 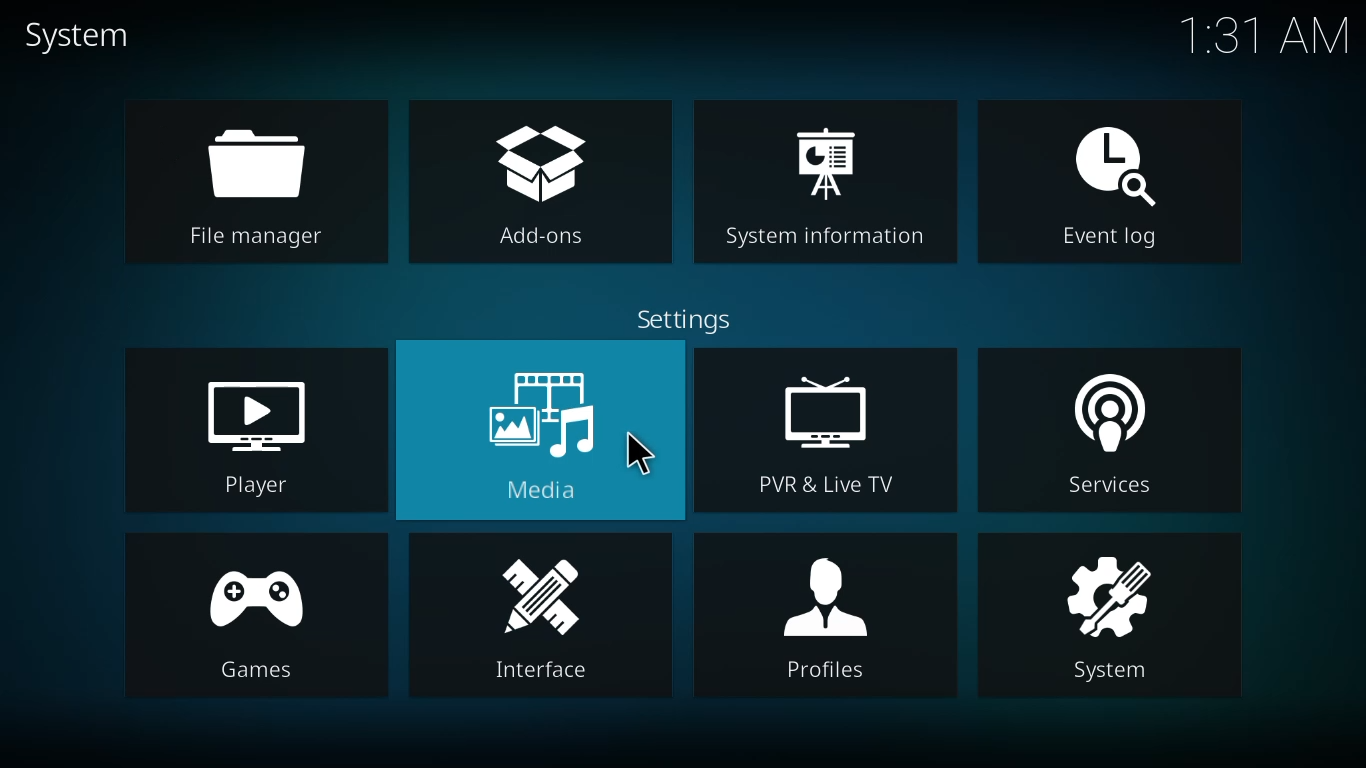 What do you see at coordinates (83, 37) in the screenshot?
I see `system` at bounding box center [83, 37].